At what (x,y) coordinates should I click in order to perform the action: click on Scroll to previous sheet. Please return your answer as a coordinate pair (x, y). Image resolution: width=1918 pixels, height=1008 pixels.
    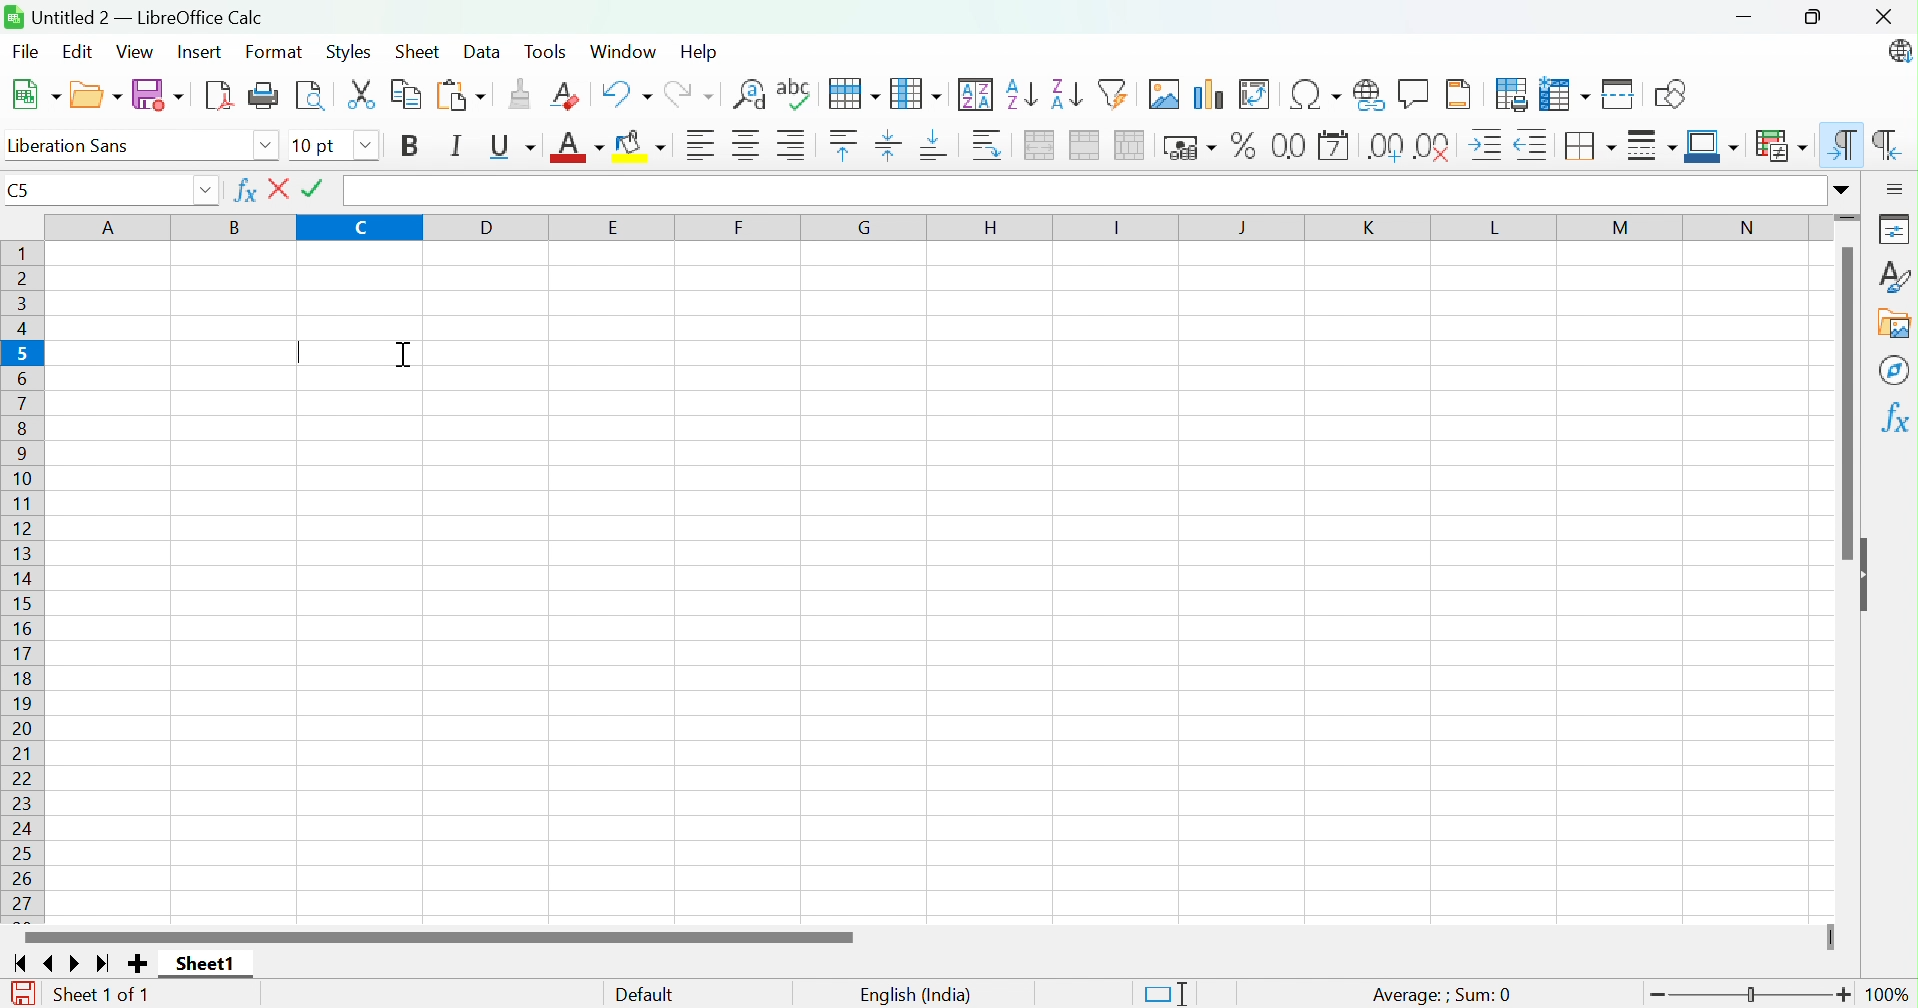
    Looking at the image, I should click on (52, 964).